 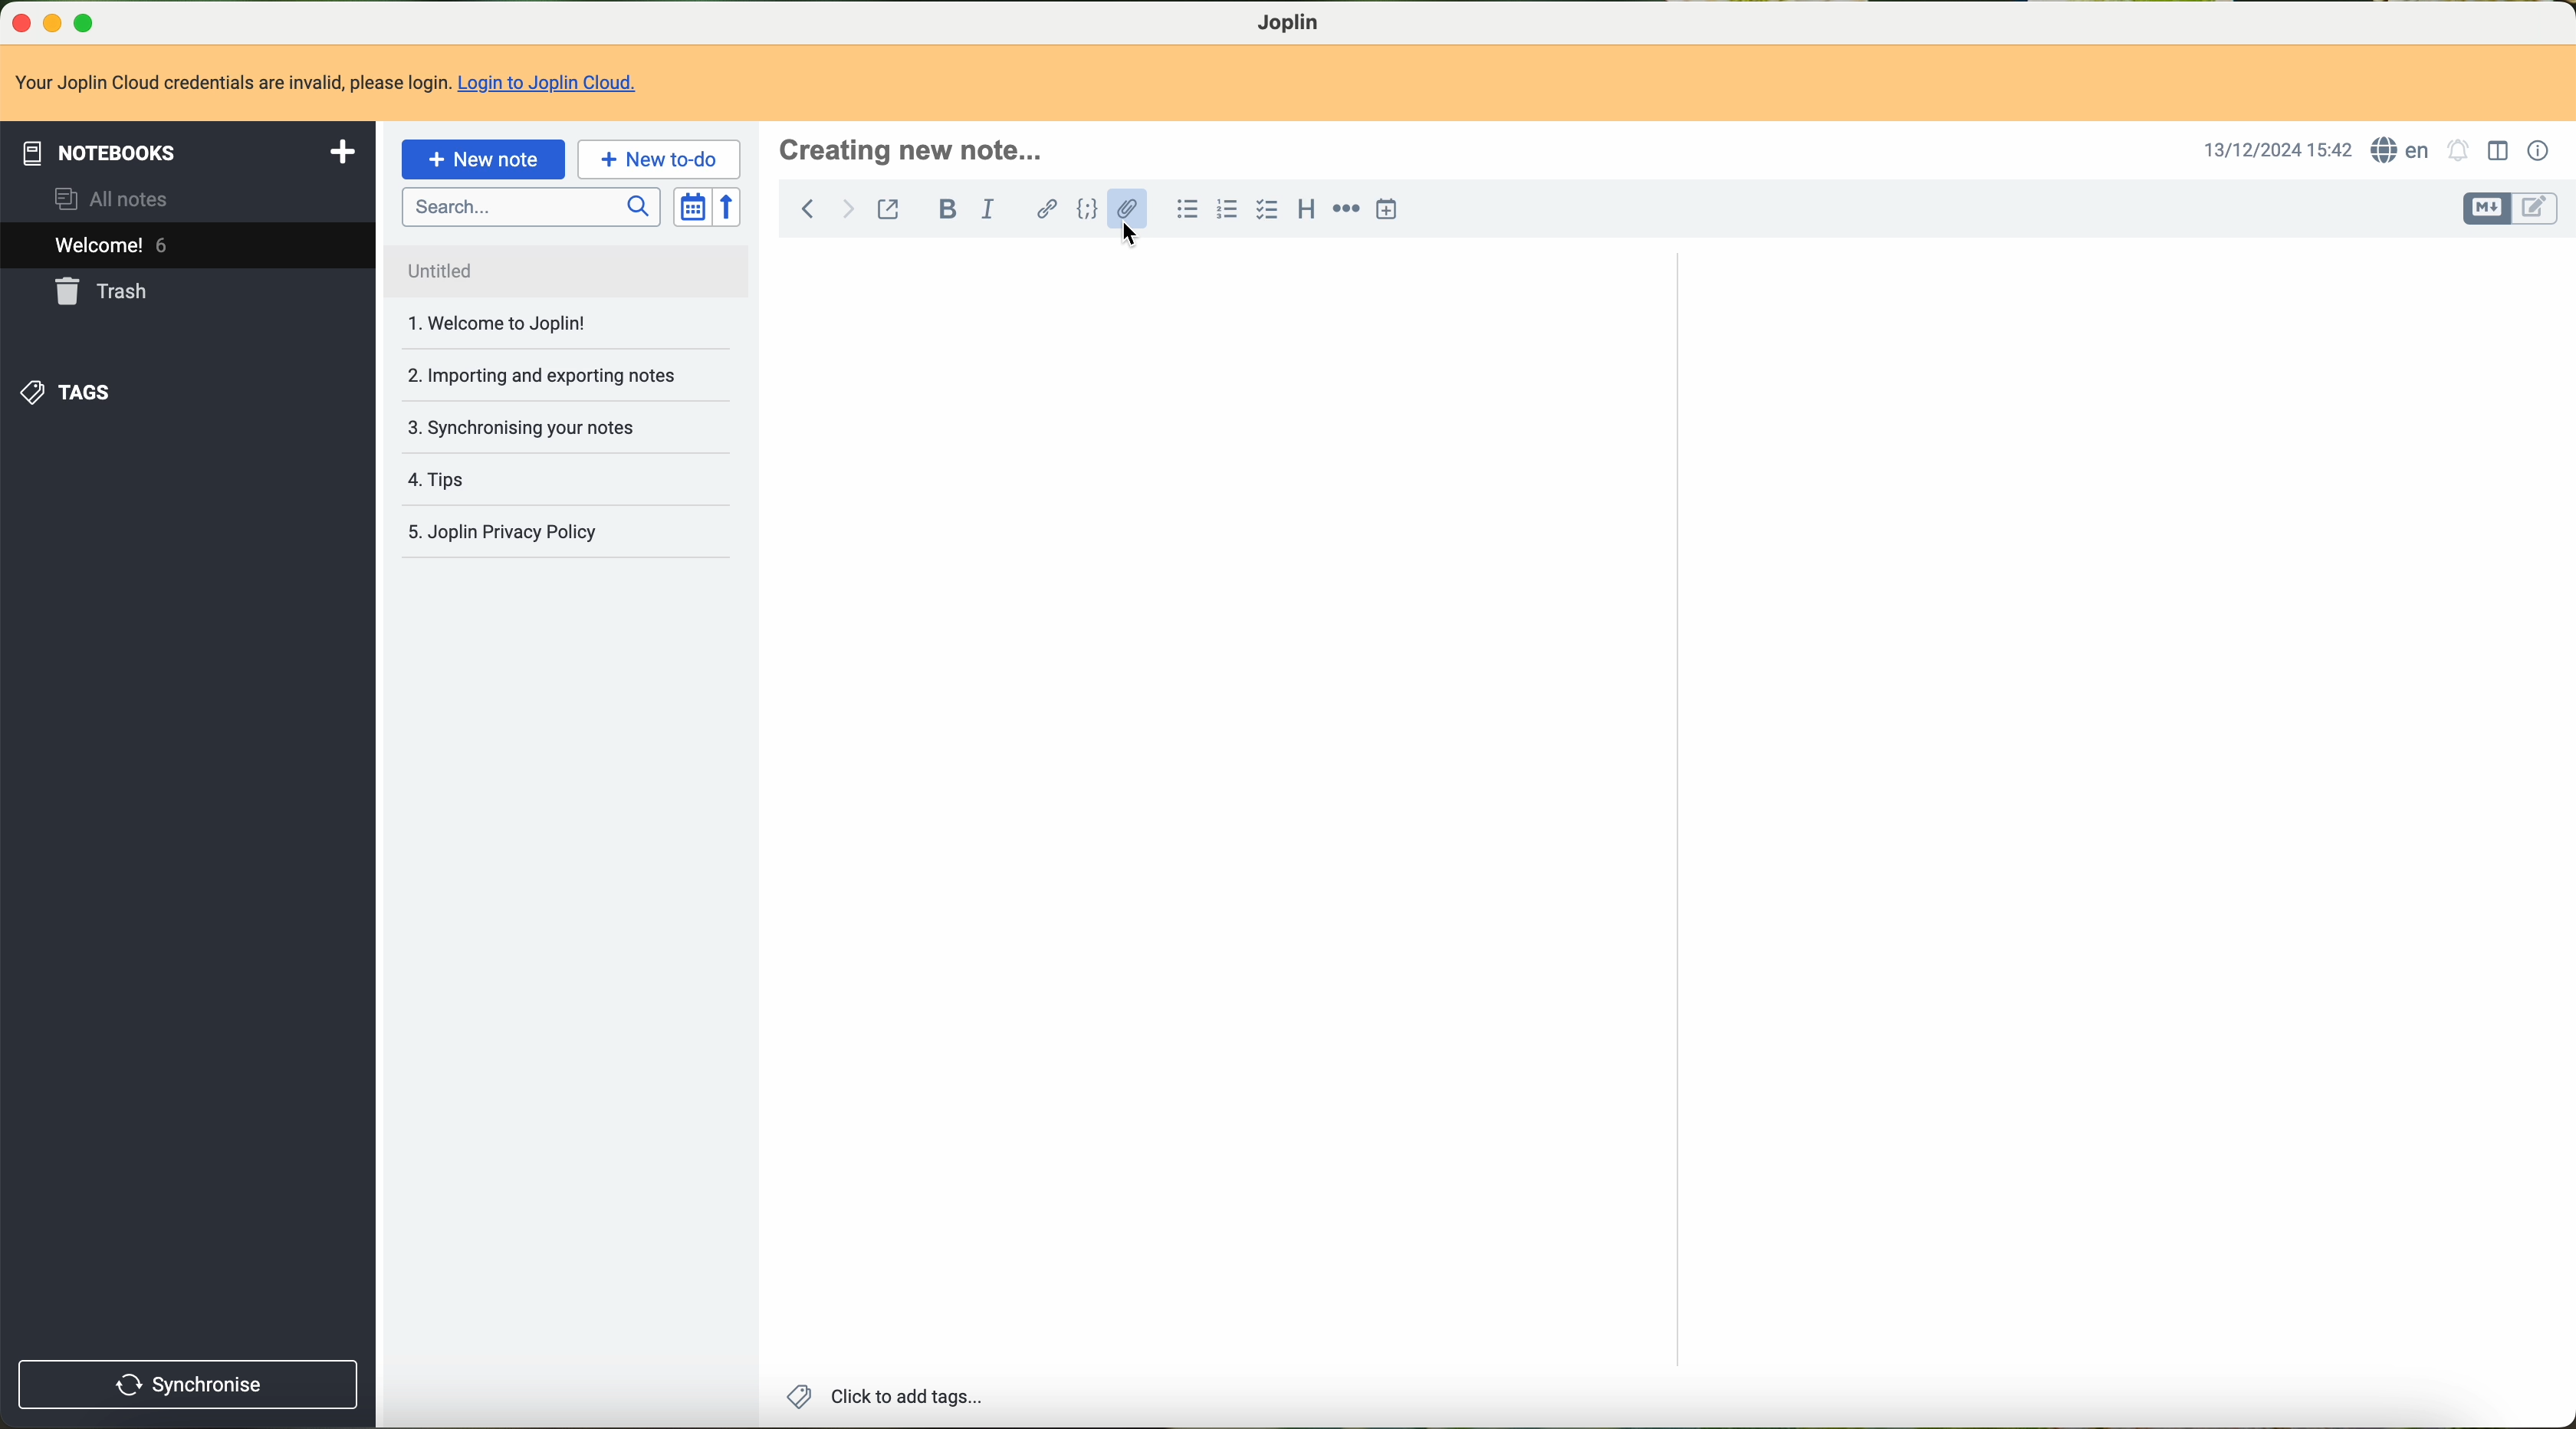 What do you see at coordinates (68, 394) in the screenshot?
I see `tags` at bounding box center [68, 394].